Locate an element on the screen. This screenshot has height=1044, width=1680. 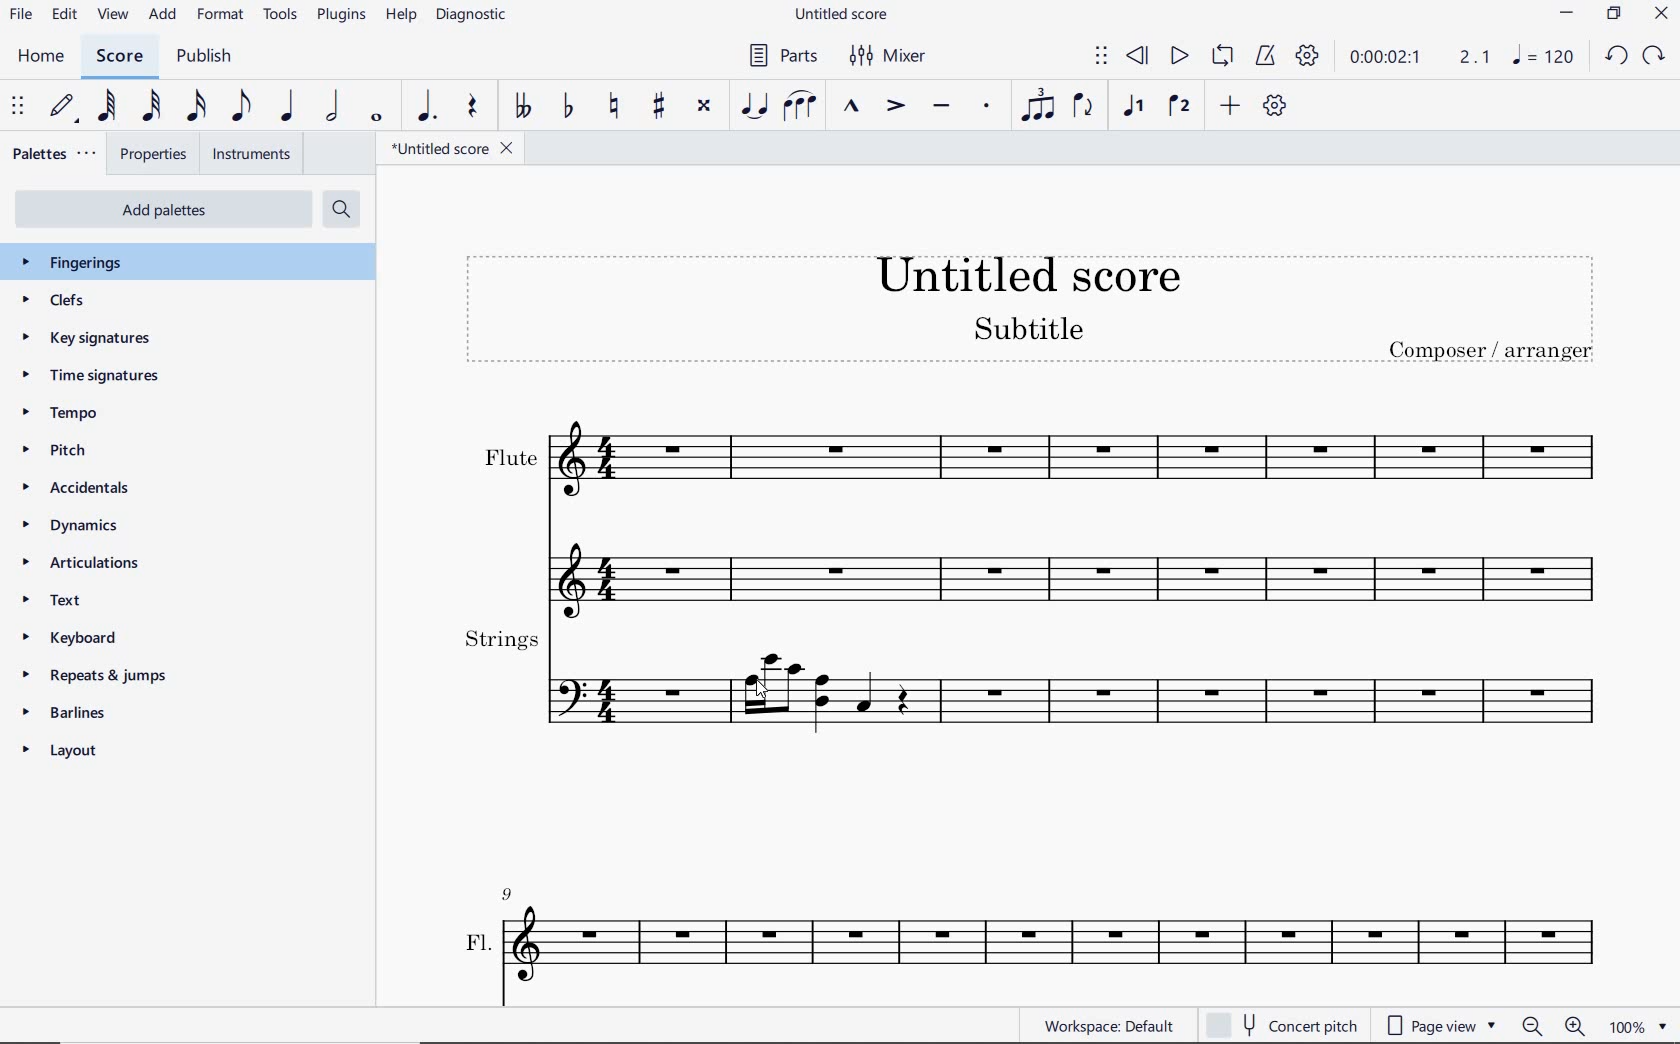
play is located at coordinates (1179, 57).